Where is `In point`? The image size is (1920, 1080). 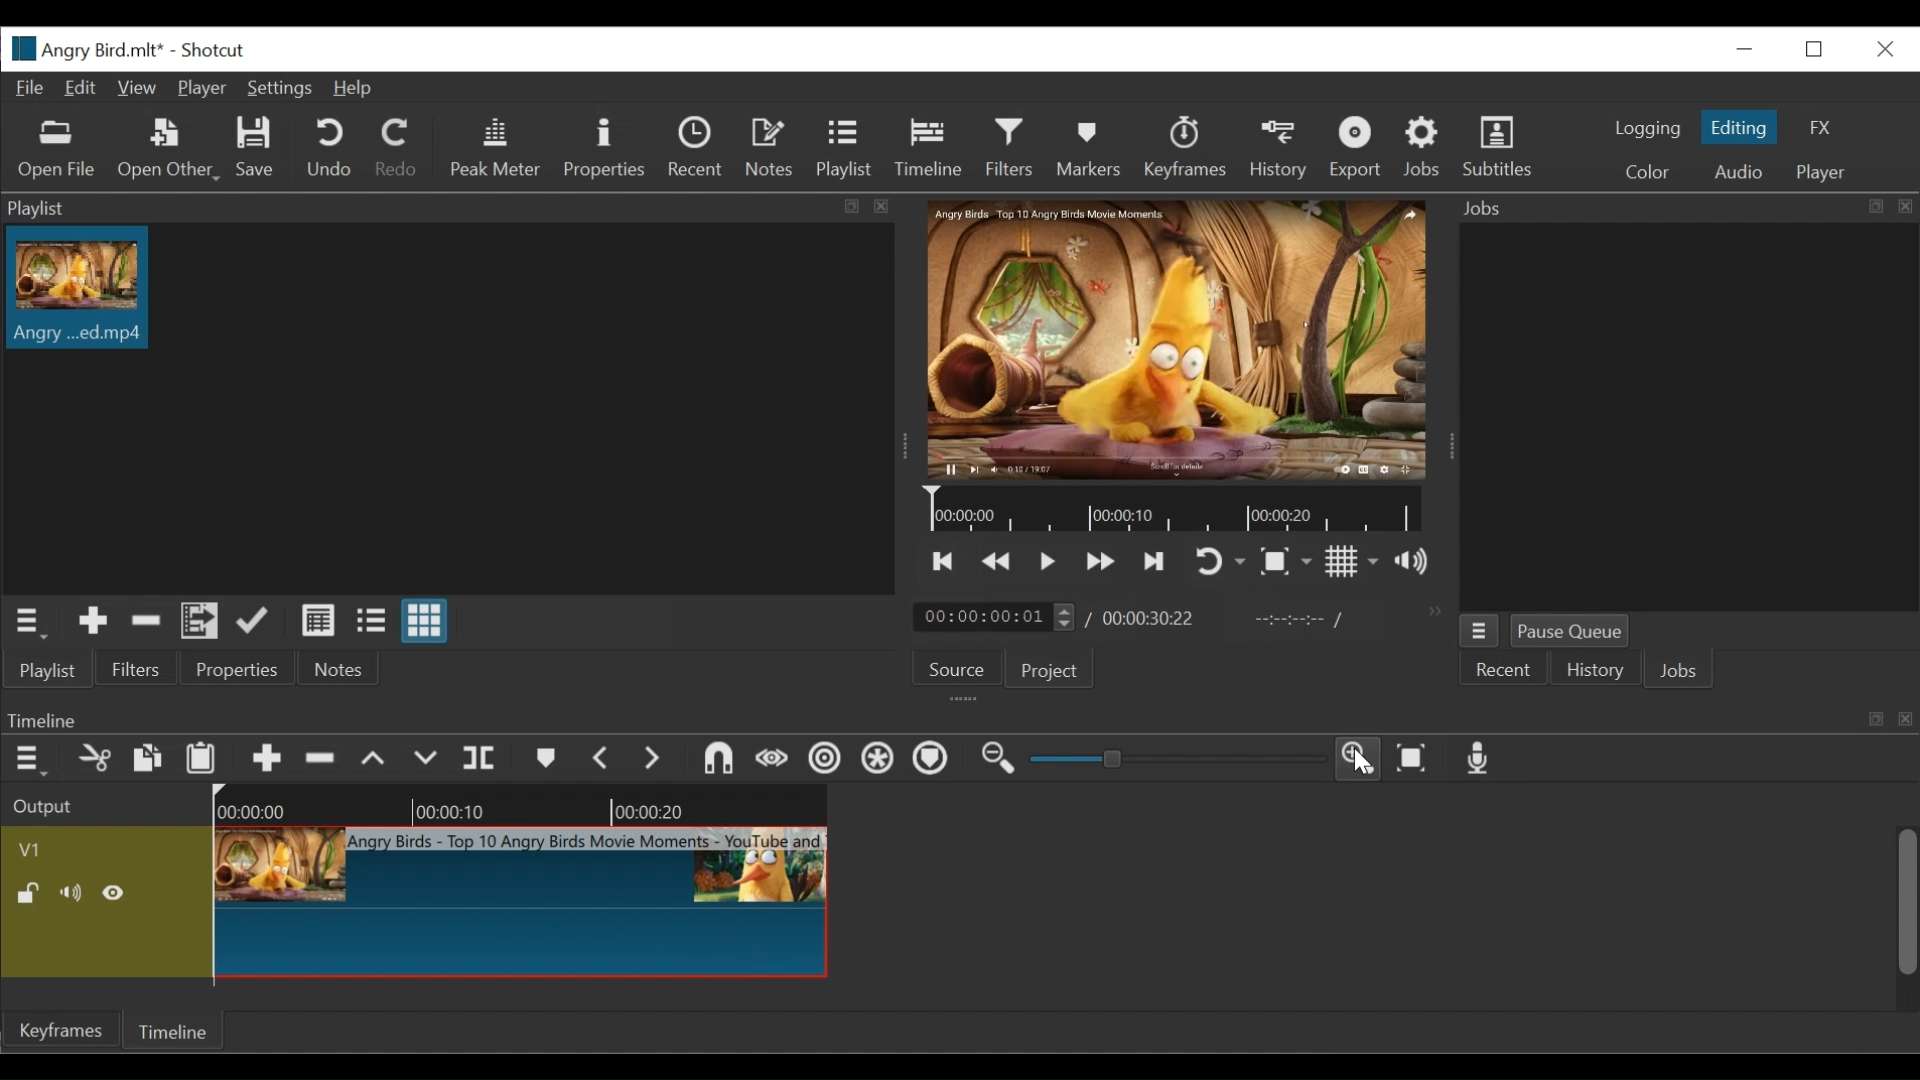
In point is located at coordinates (1297, 619).